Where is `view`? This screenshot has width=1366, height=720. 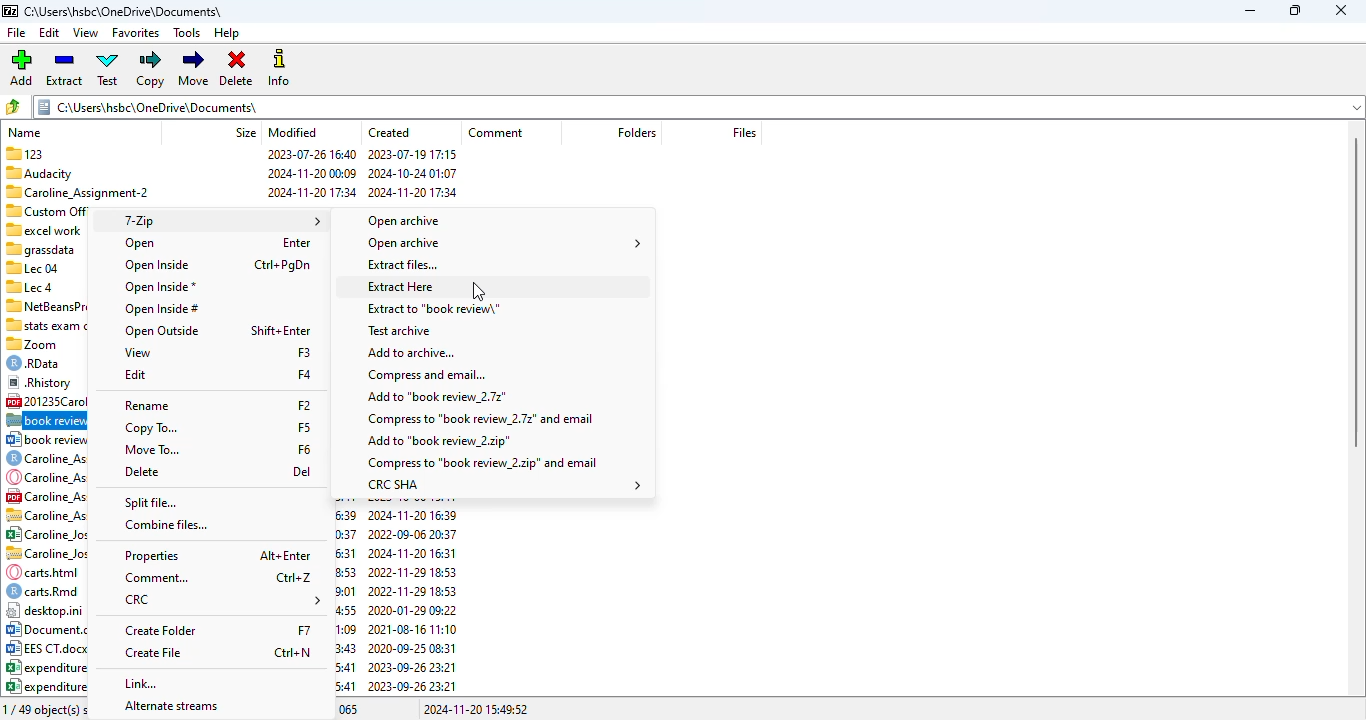
view is located at coordinates (138, 352).